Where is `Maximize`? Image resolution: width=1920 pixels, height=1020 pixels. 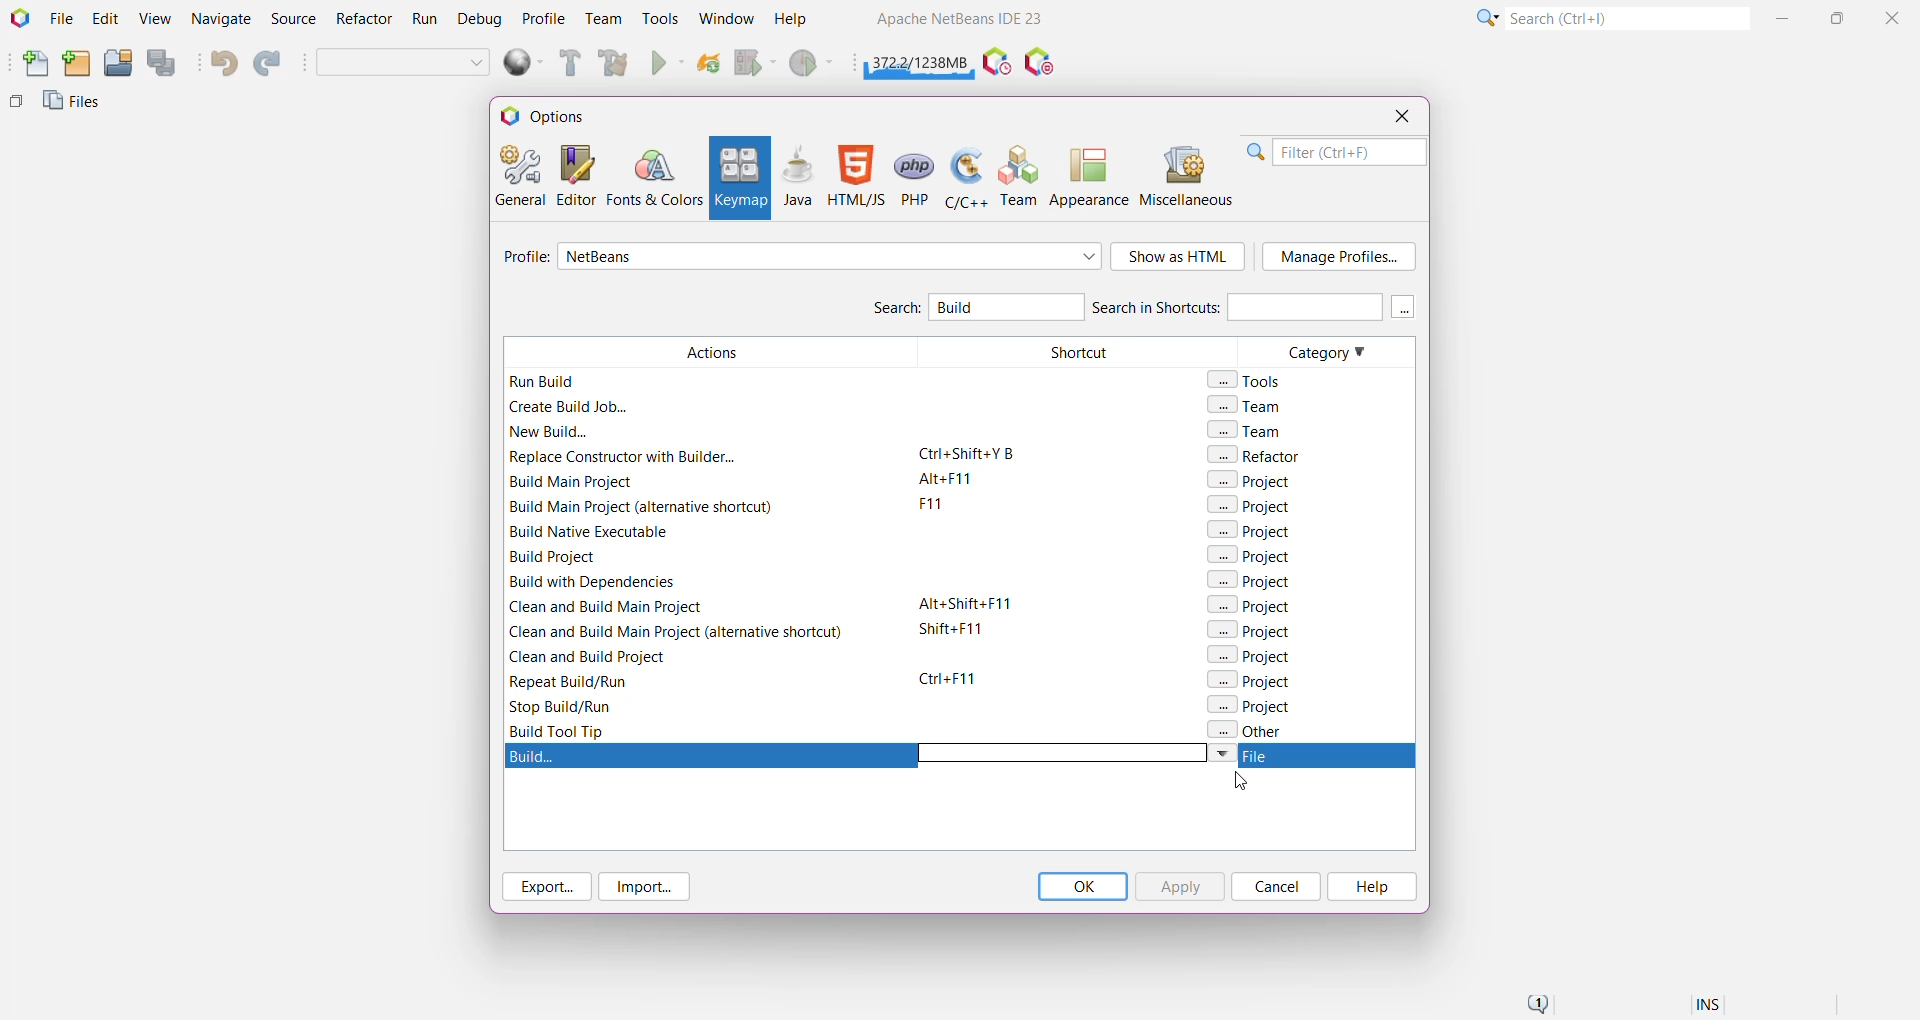
Maximize is located at coordinates (1840, 16).